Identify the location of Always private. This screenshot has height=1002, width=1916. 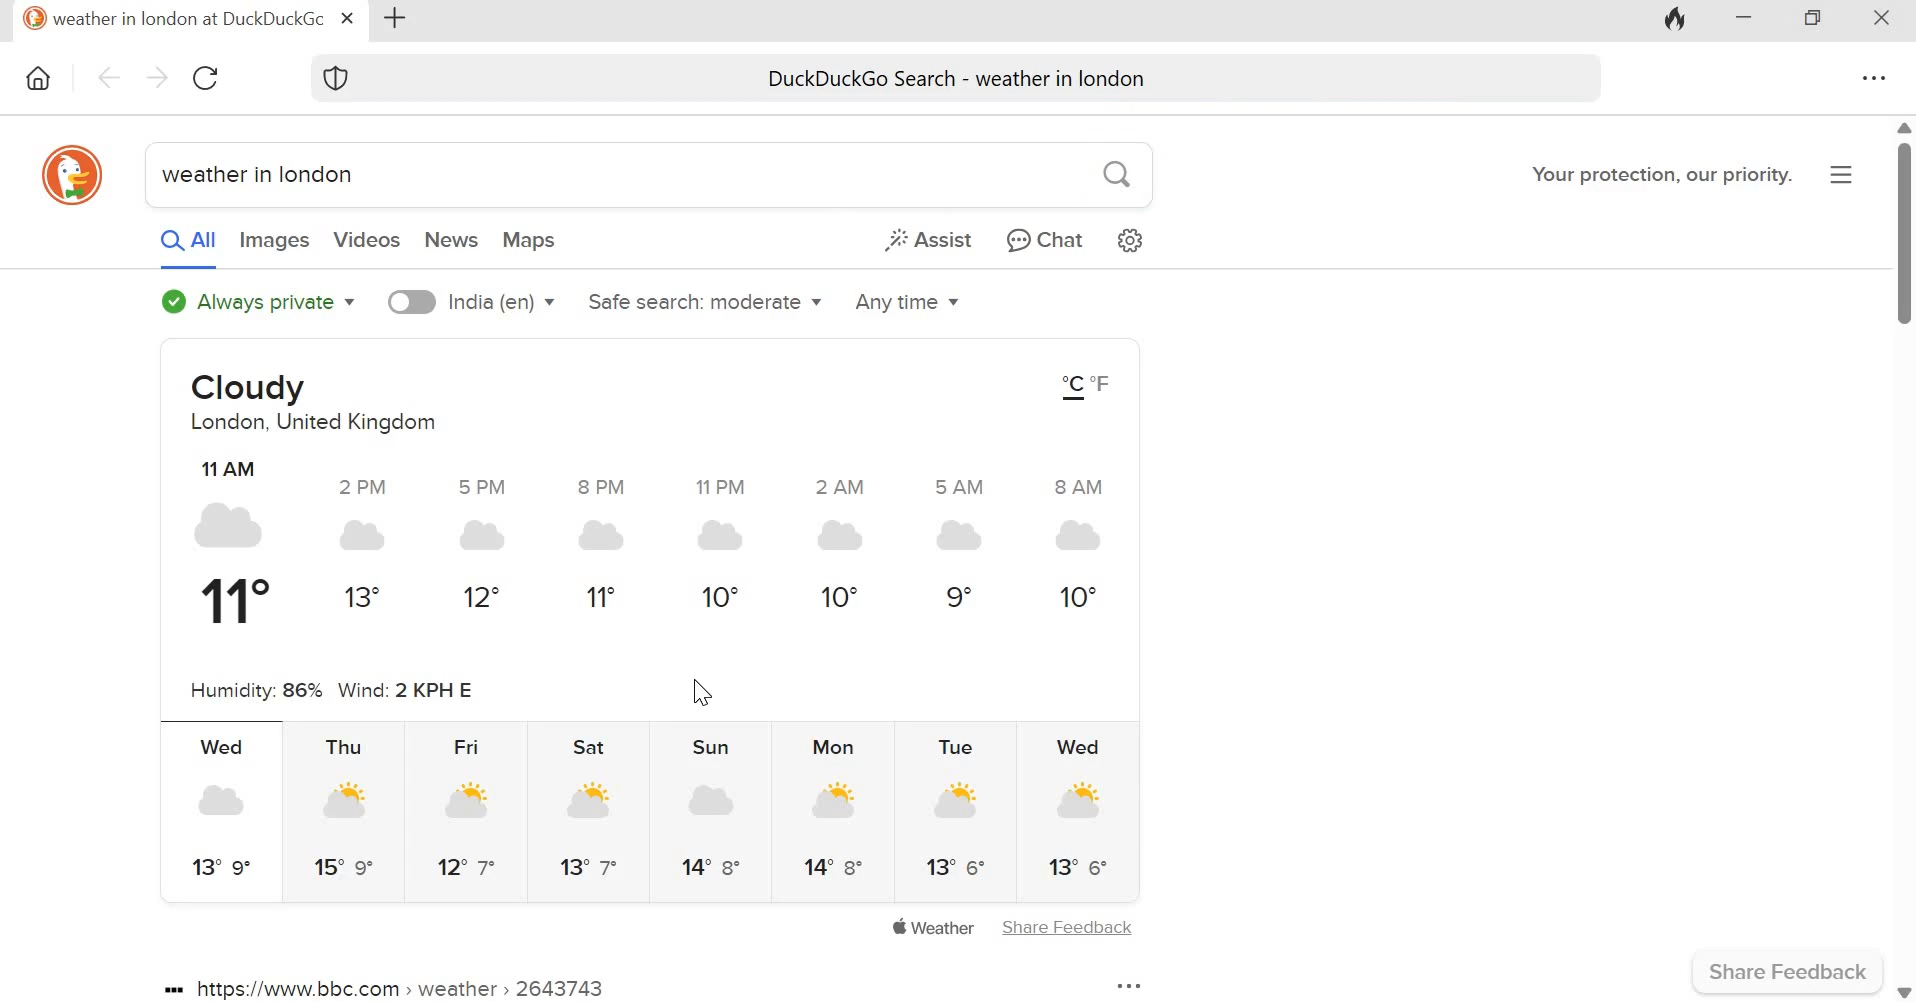
(256, 302).